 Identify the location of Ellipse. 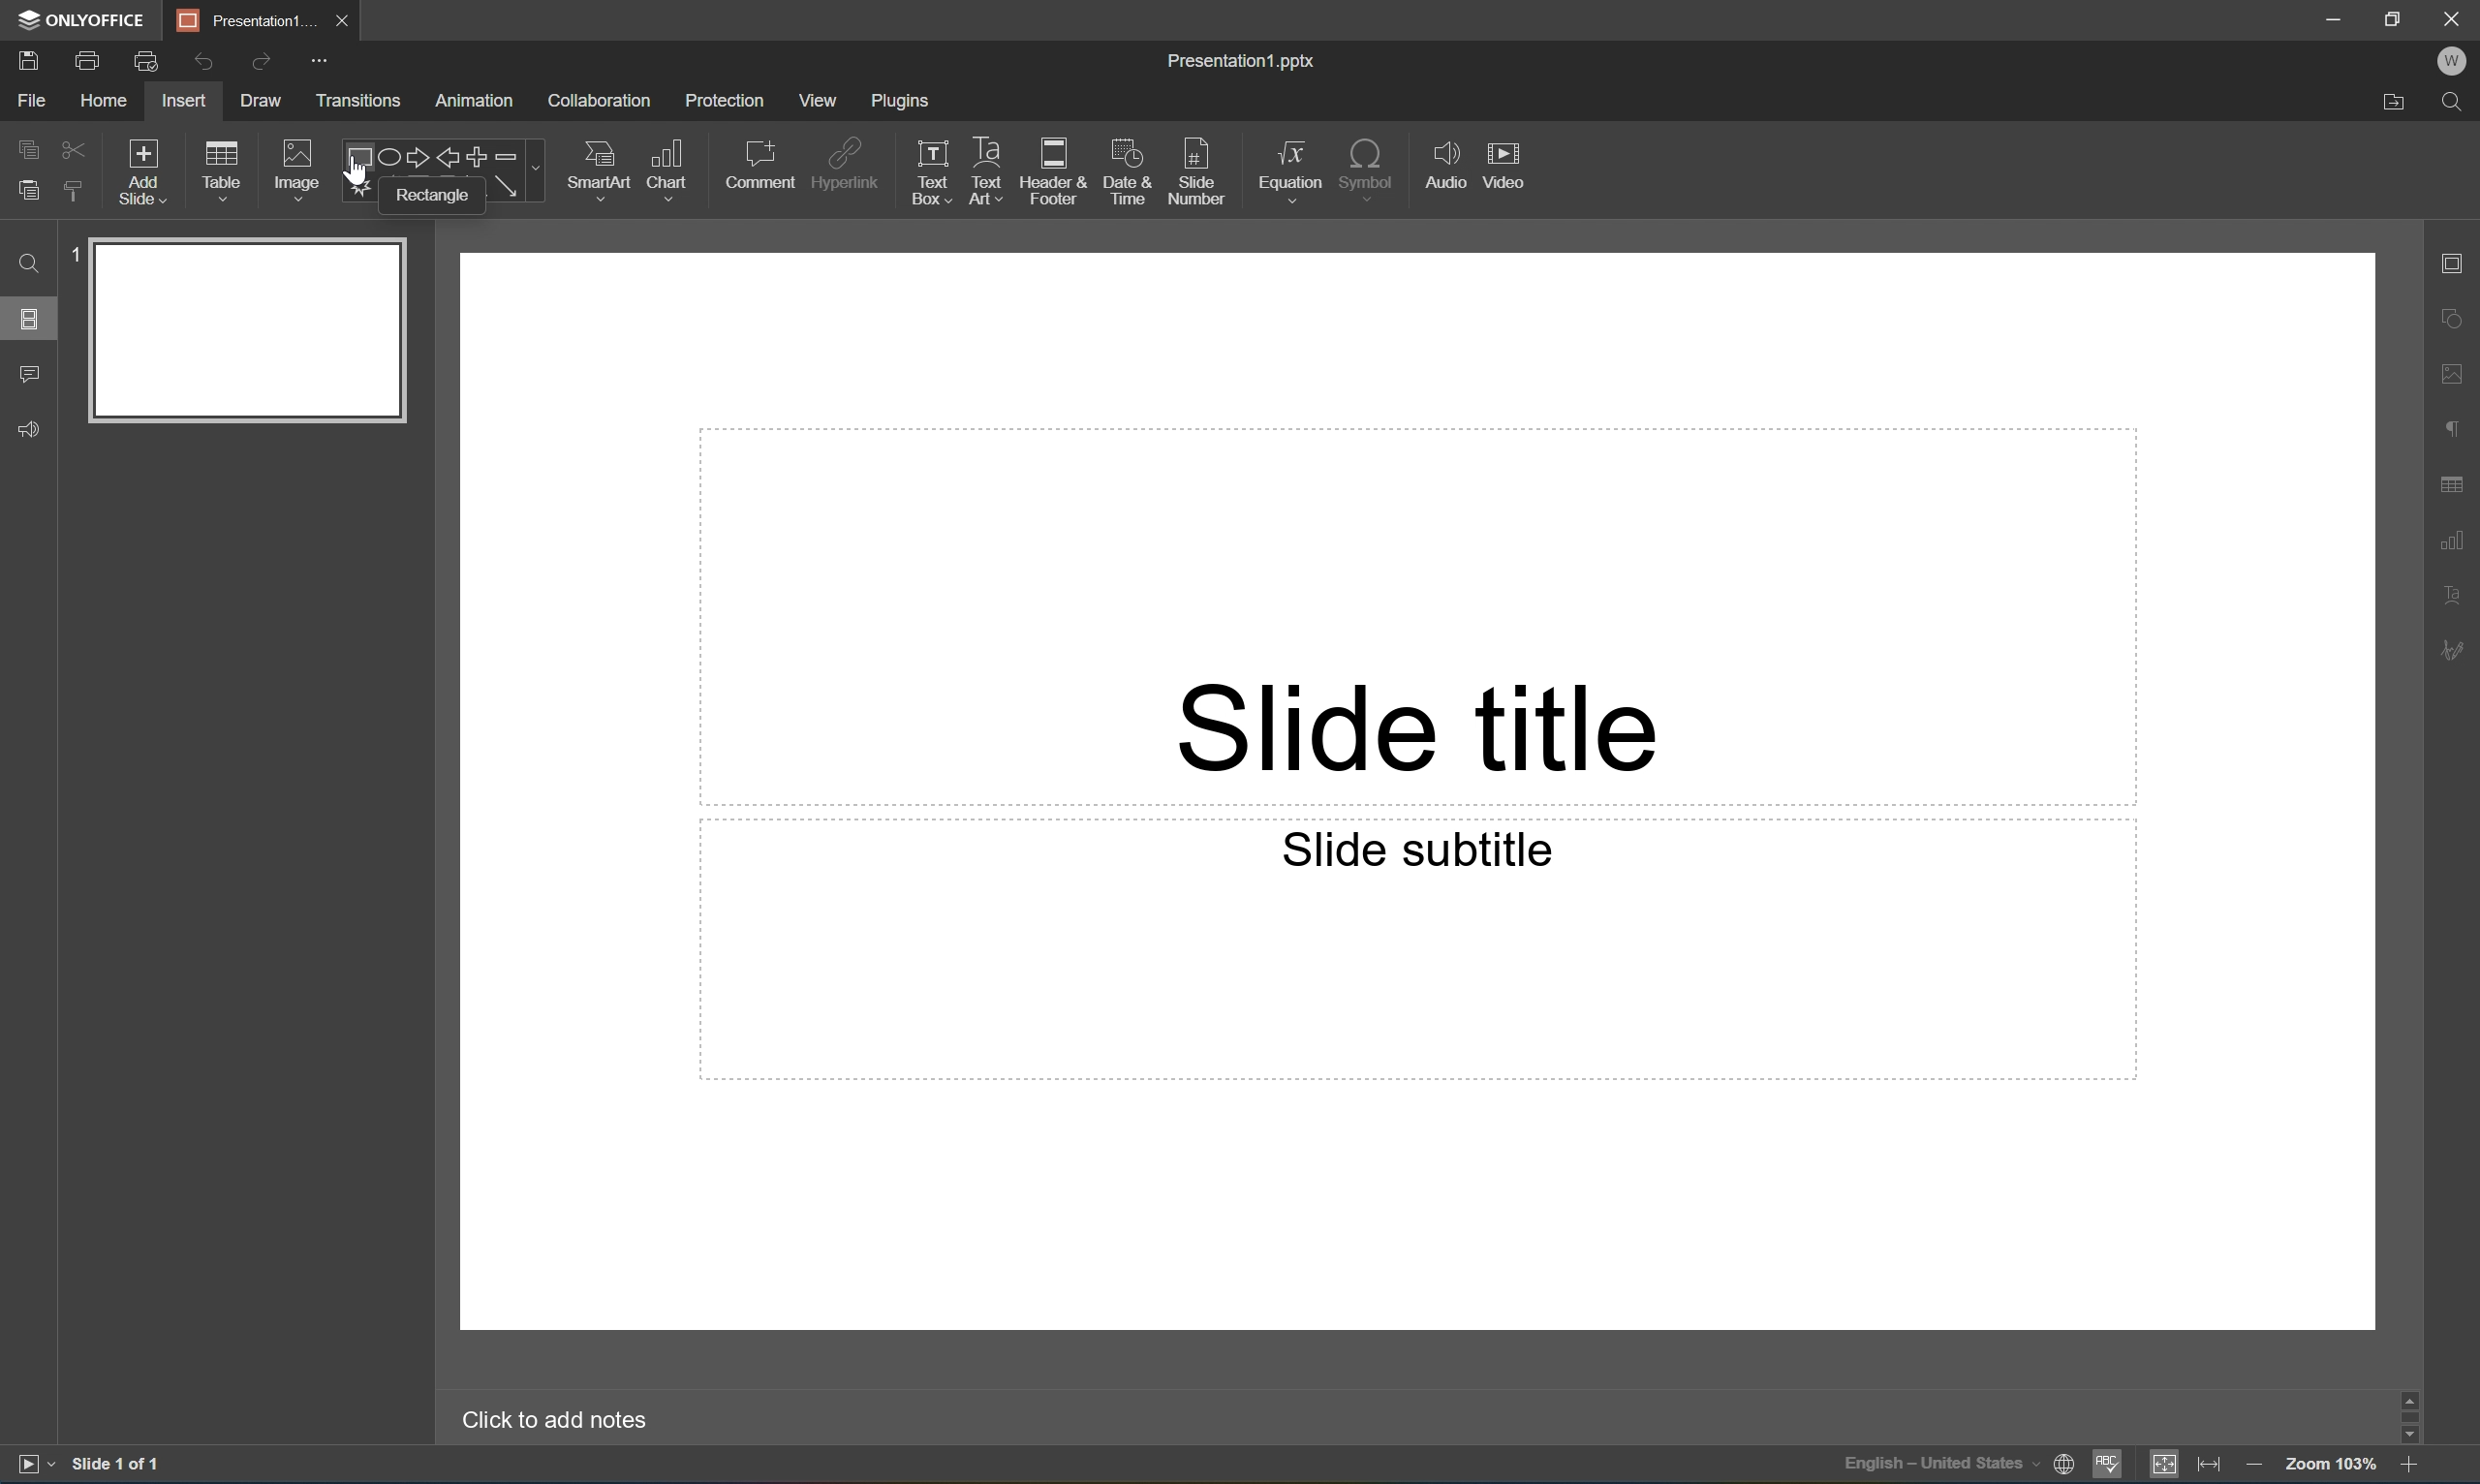
(386, 159).